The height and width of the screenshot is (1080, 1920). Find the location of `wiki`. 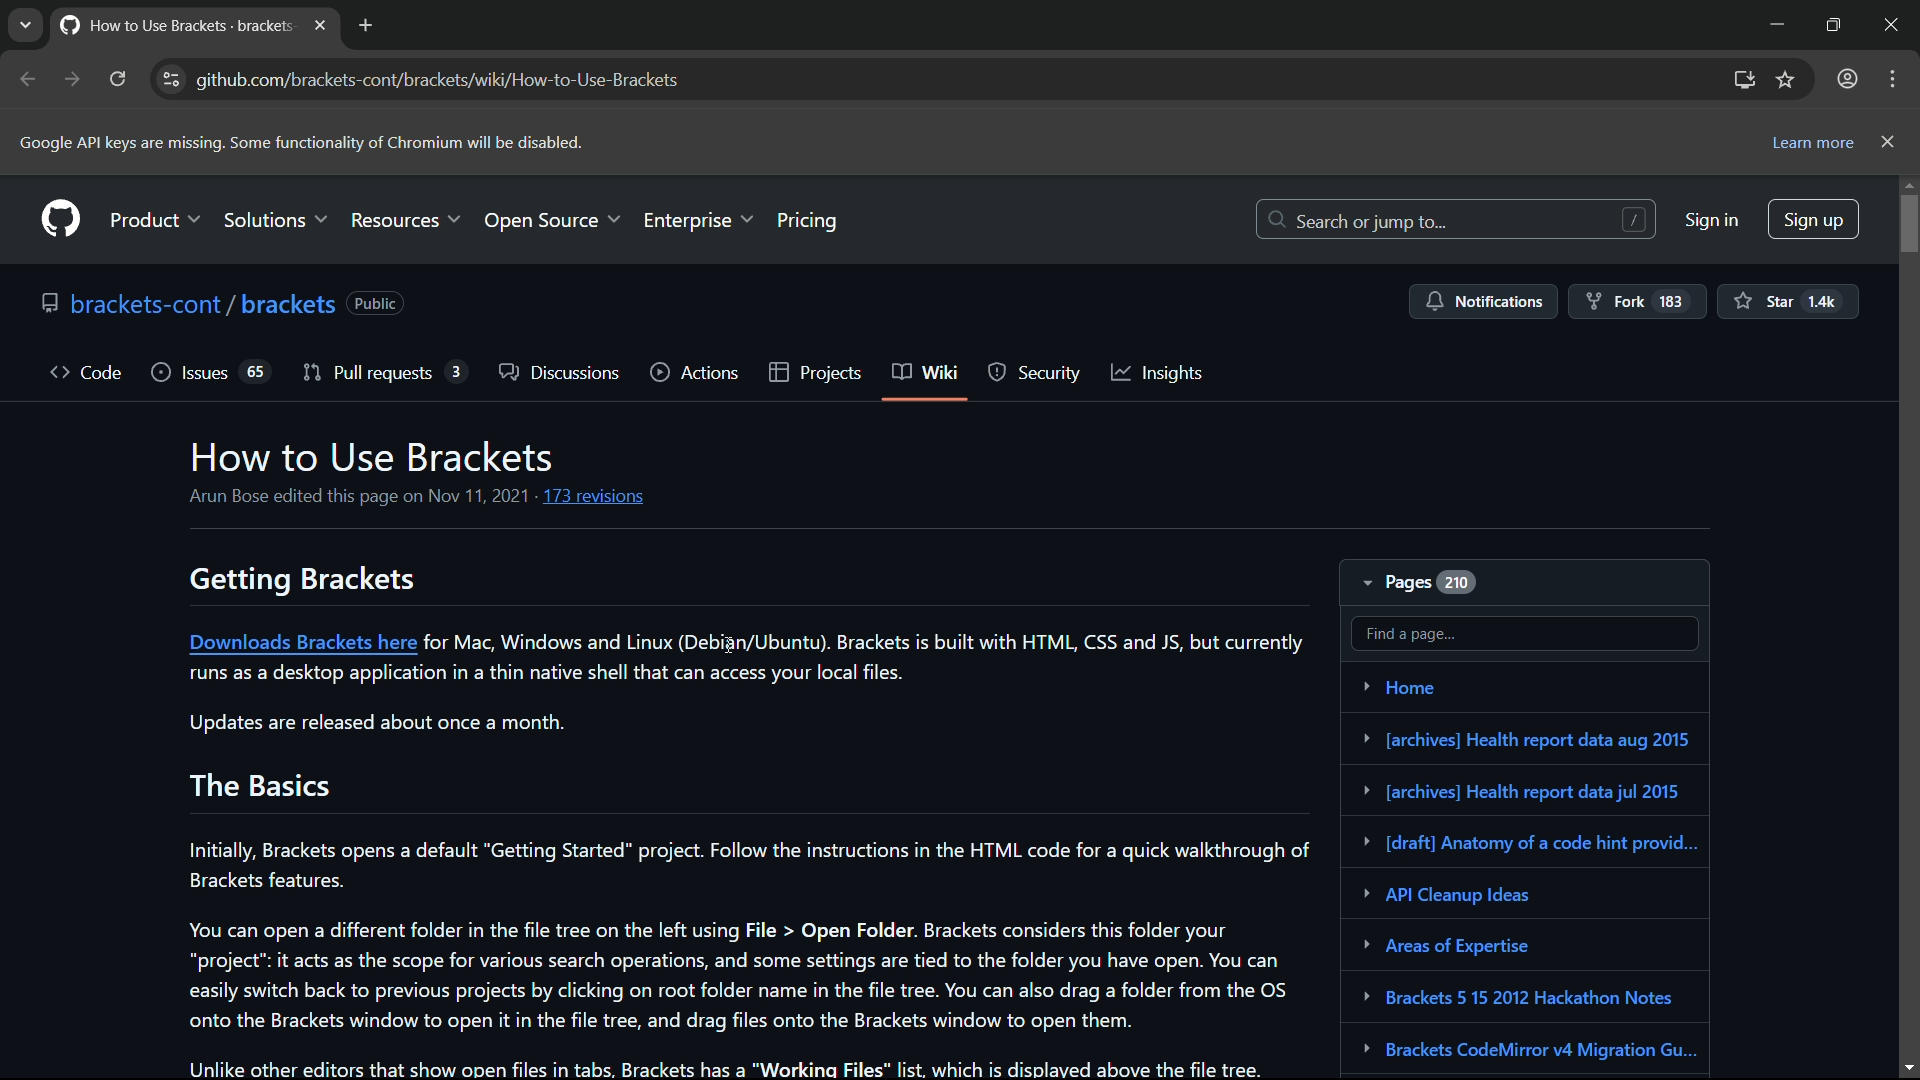

wiki is located at coordinates (922, 372).